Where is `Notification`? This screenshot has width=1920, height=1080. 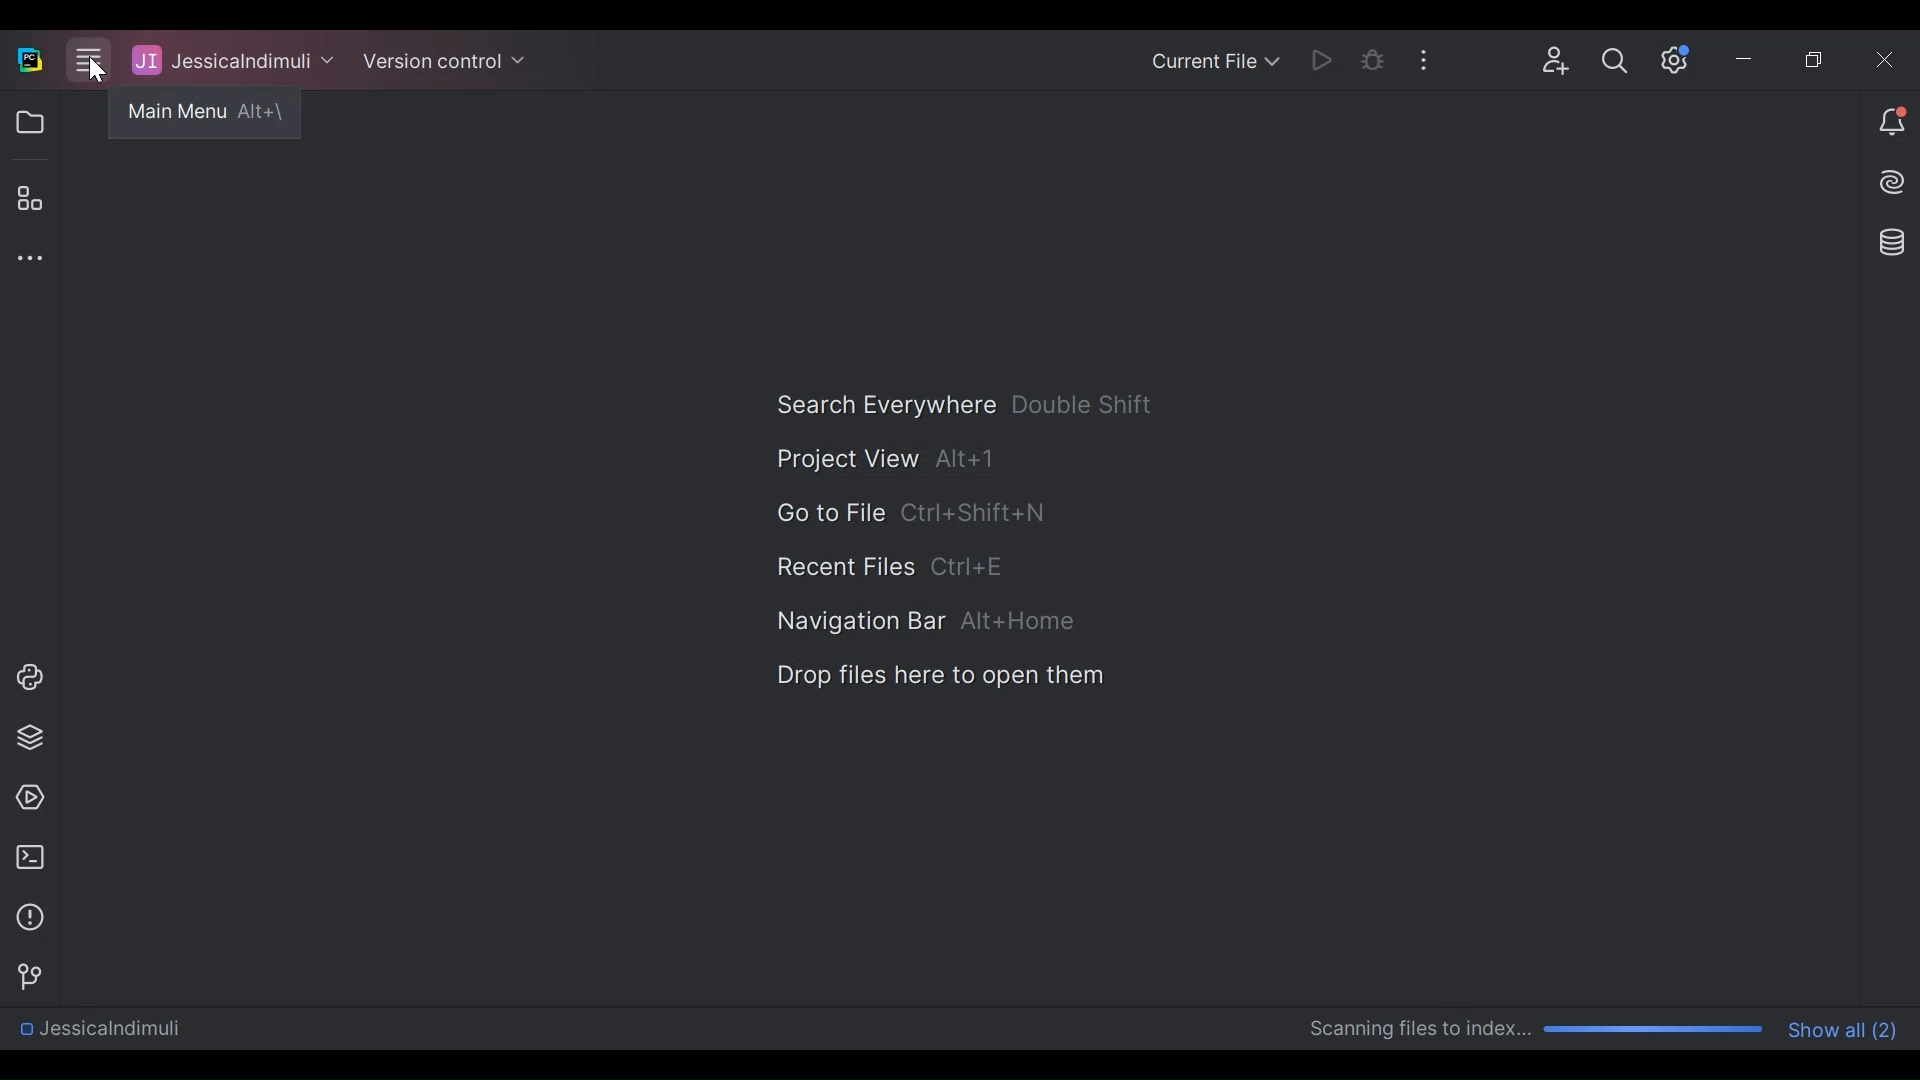
Notification is located at coordinates (1891, 122).